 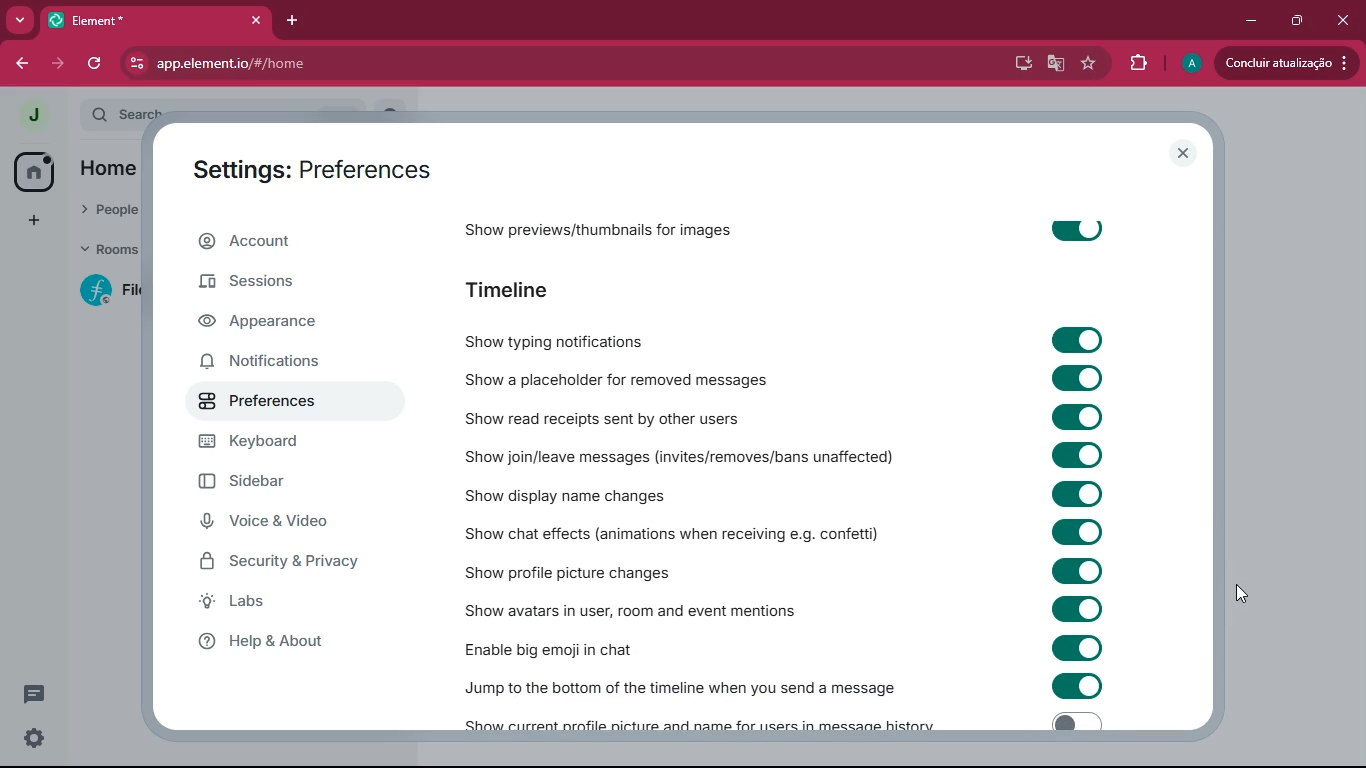 What do you see at coordinates (133, 110) in the screenshot?
I see `search` at bounding box center [133, 110].